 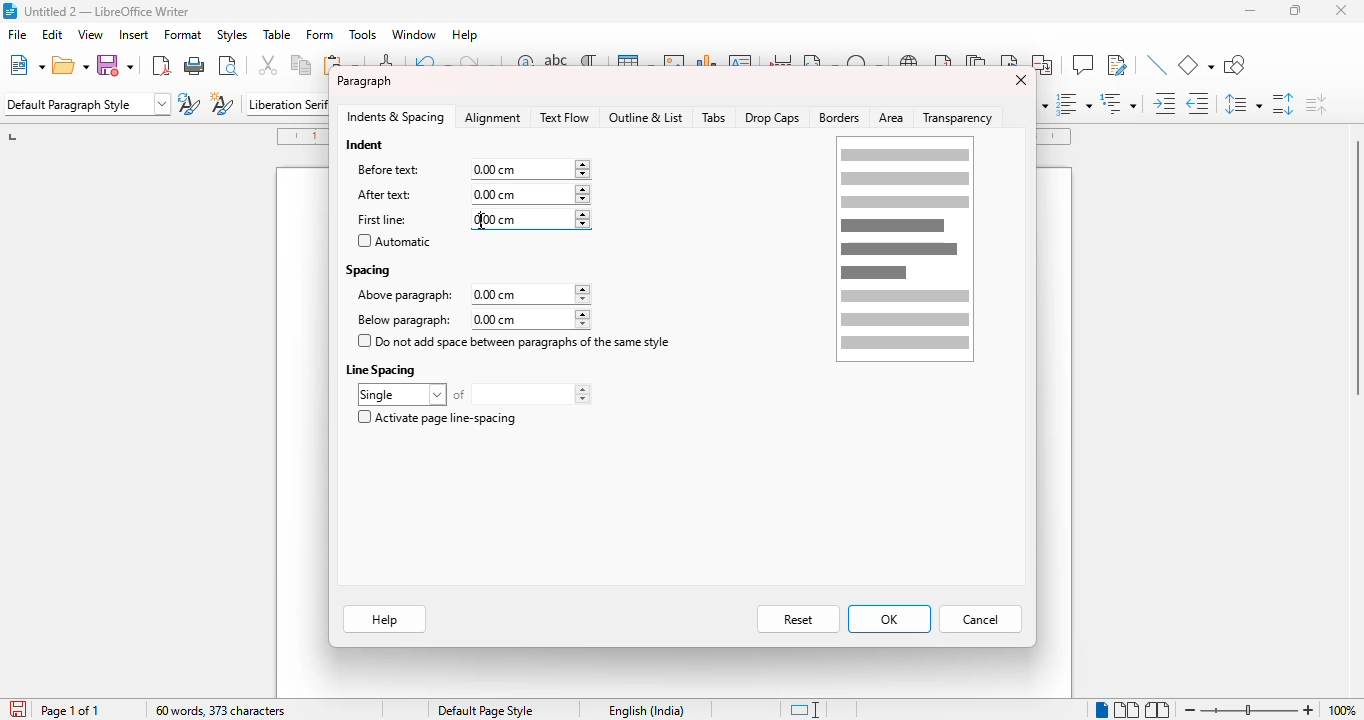 I want to click on tools, so click(x=362, y=35).